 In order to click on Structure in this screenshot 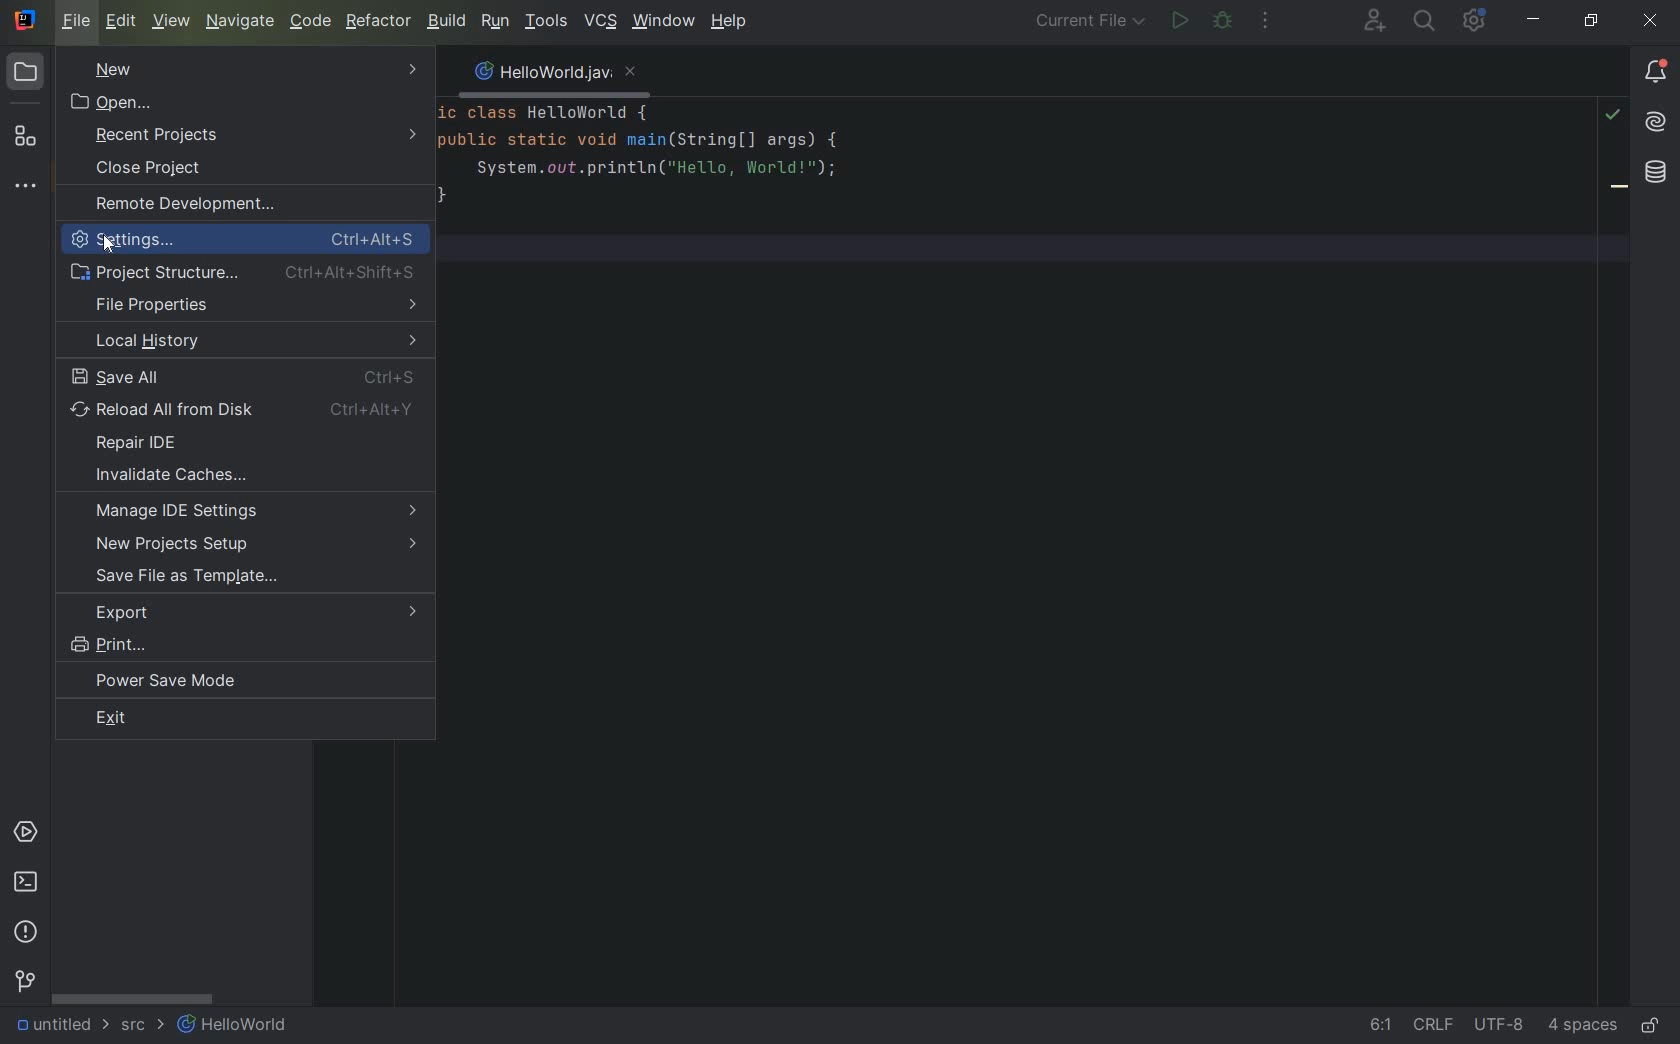, I will do `click(26, 139)`.